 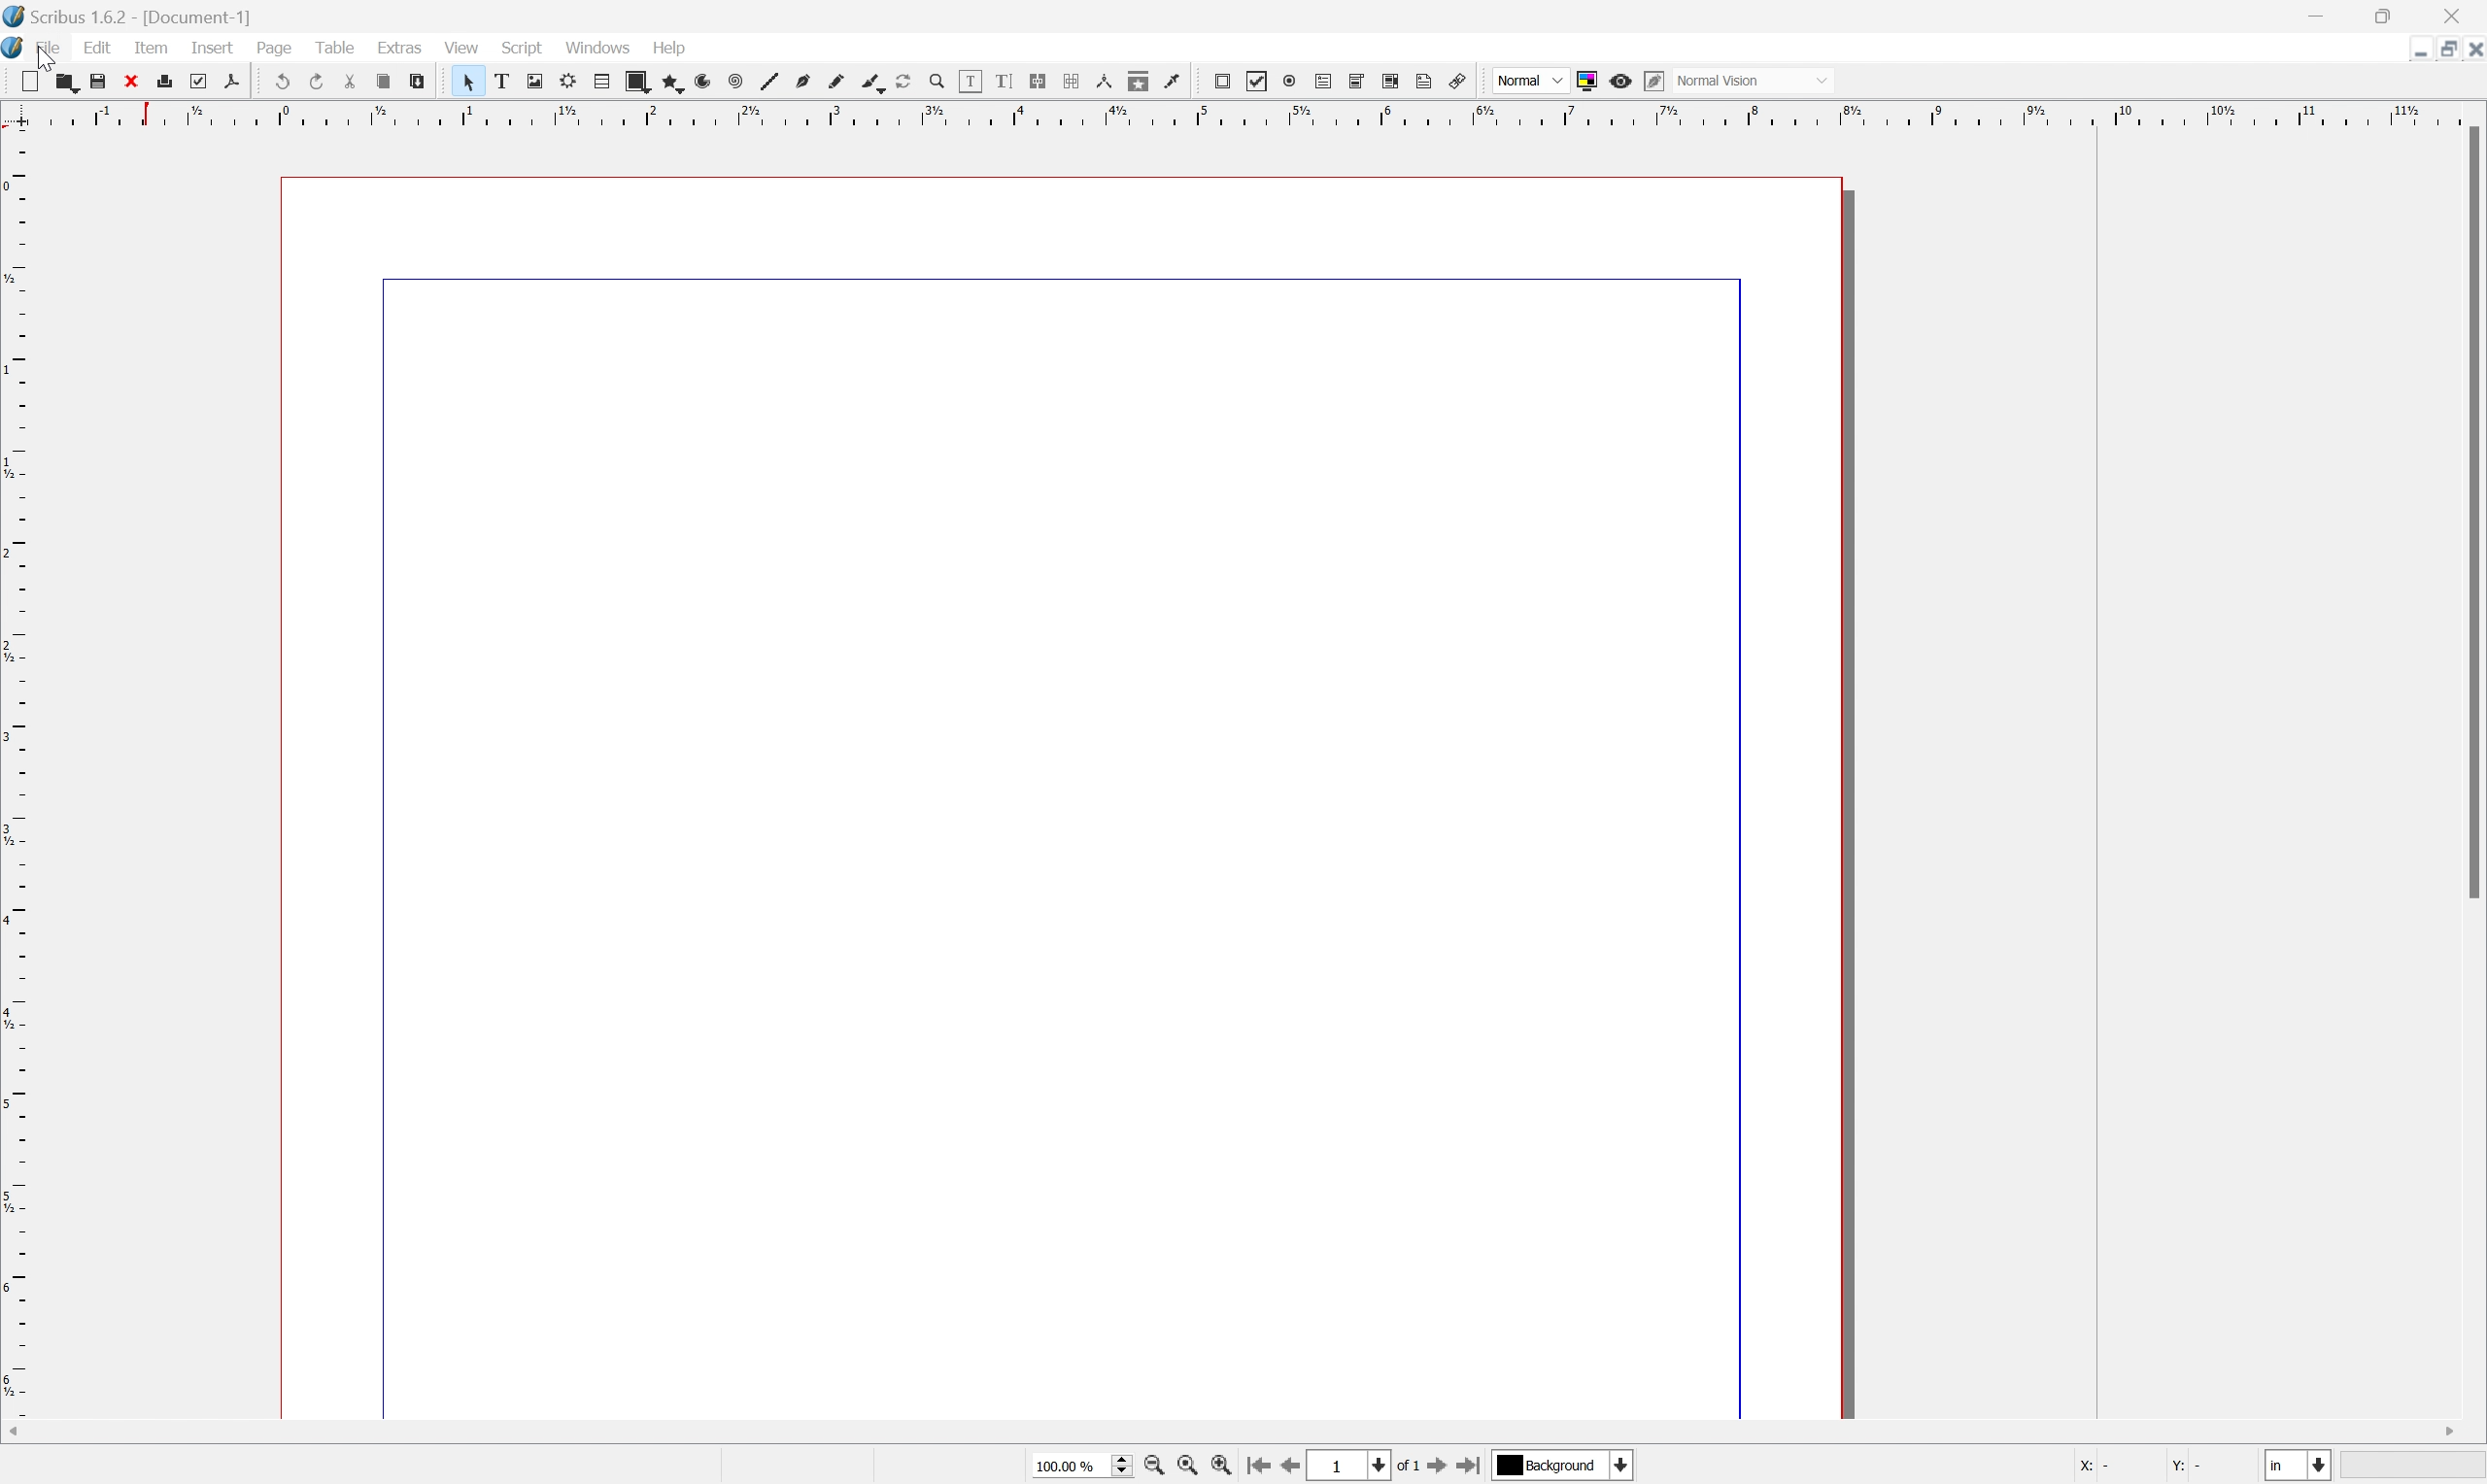 I want to click on PDF push button, so click(x=1220, y=81).